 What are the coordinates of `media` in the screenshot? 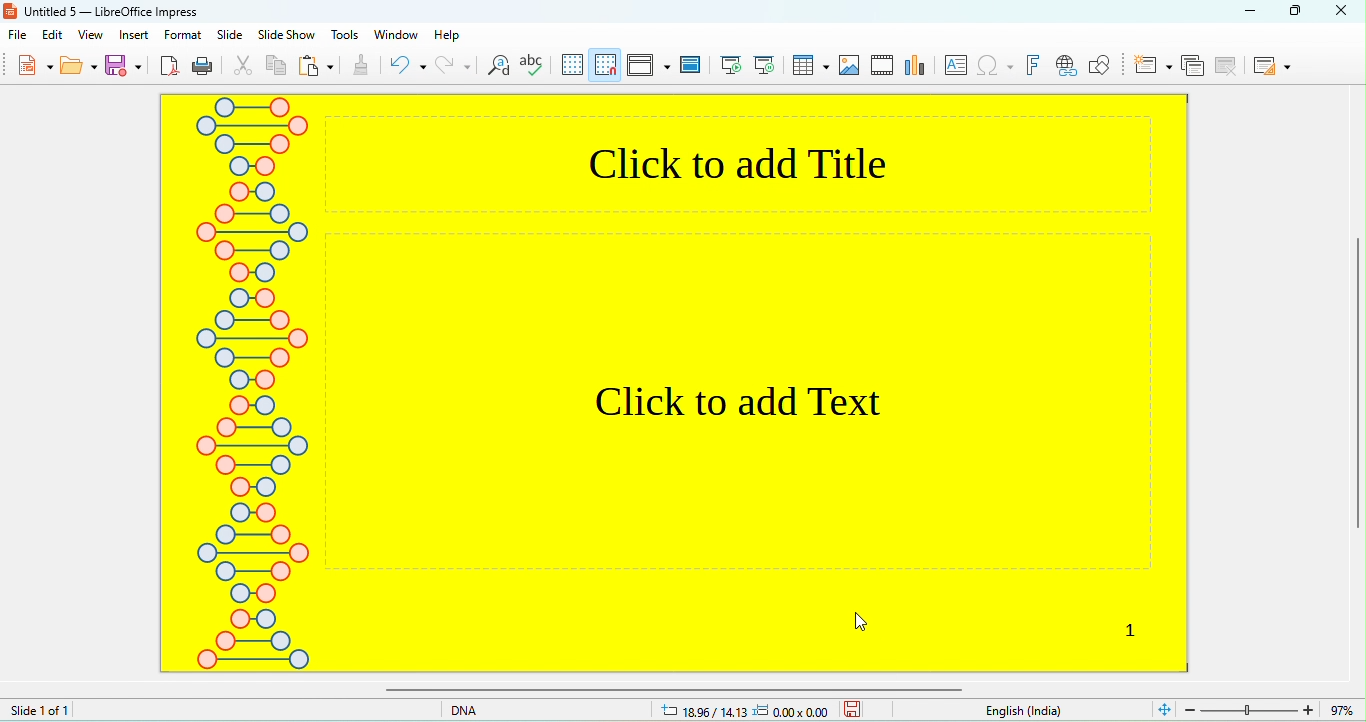 It's located at (883, 63).